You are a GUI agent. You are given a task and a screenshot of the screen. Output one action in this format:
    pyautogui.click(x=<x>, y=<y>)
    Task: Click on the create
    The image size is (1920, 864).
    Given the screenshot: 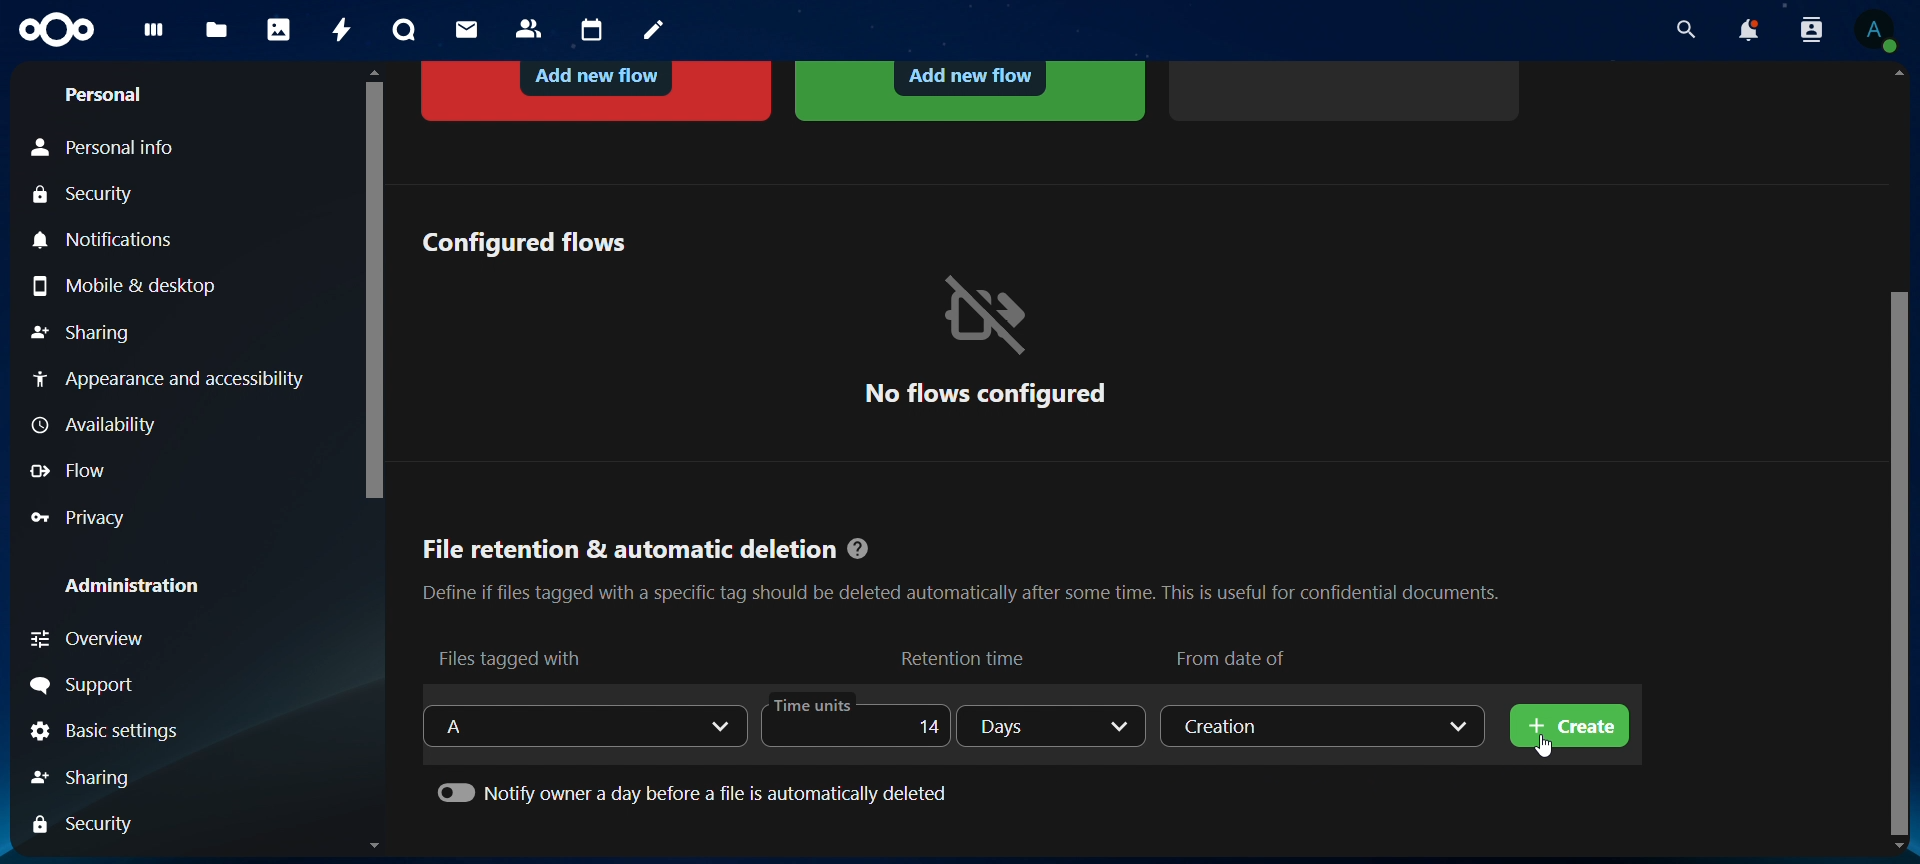 What is the action you would take?
    pyautogui.click(x=1571, y=725)
    